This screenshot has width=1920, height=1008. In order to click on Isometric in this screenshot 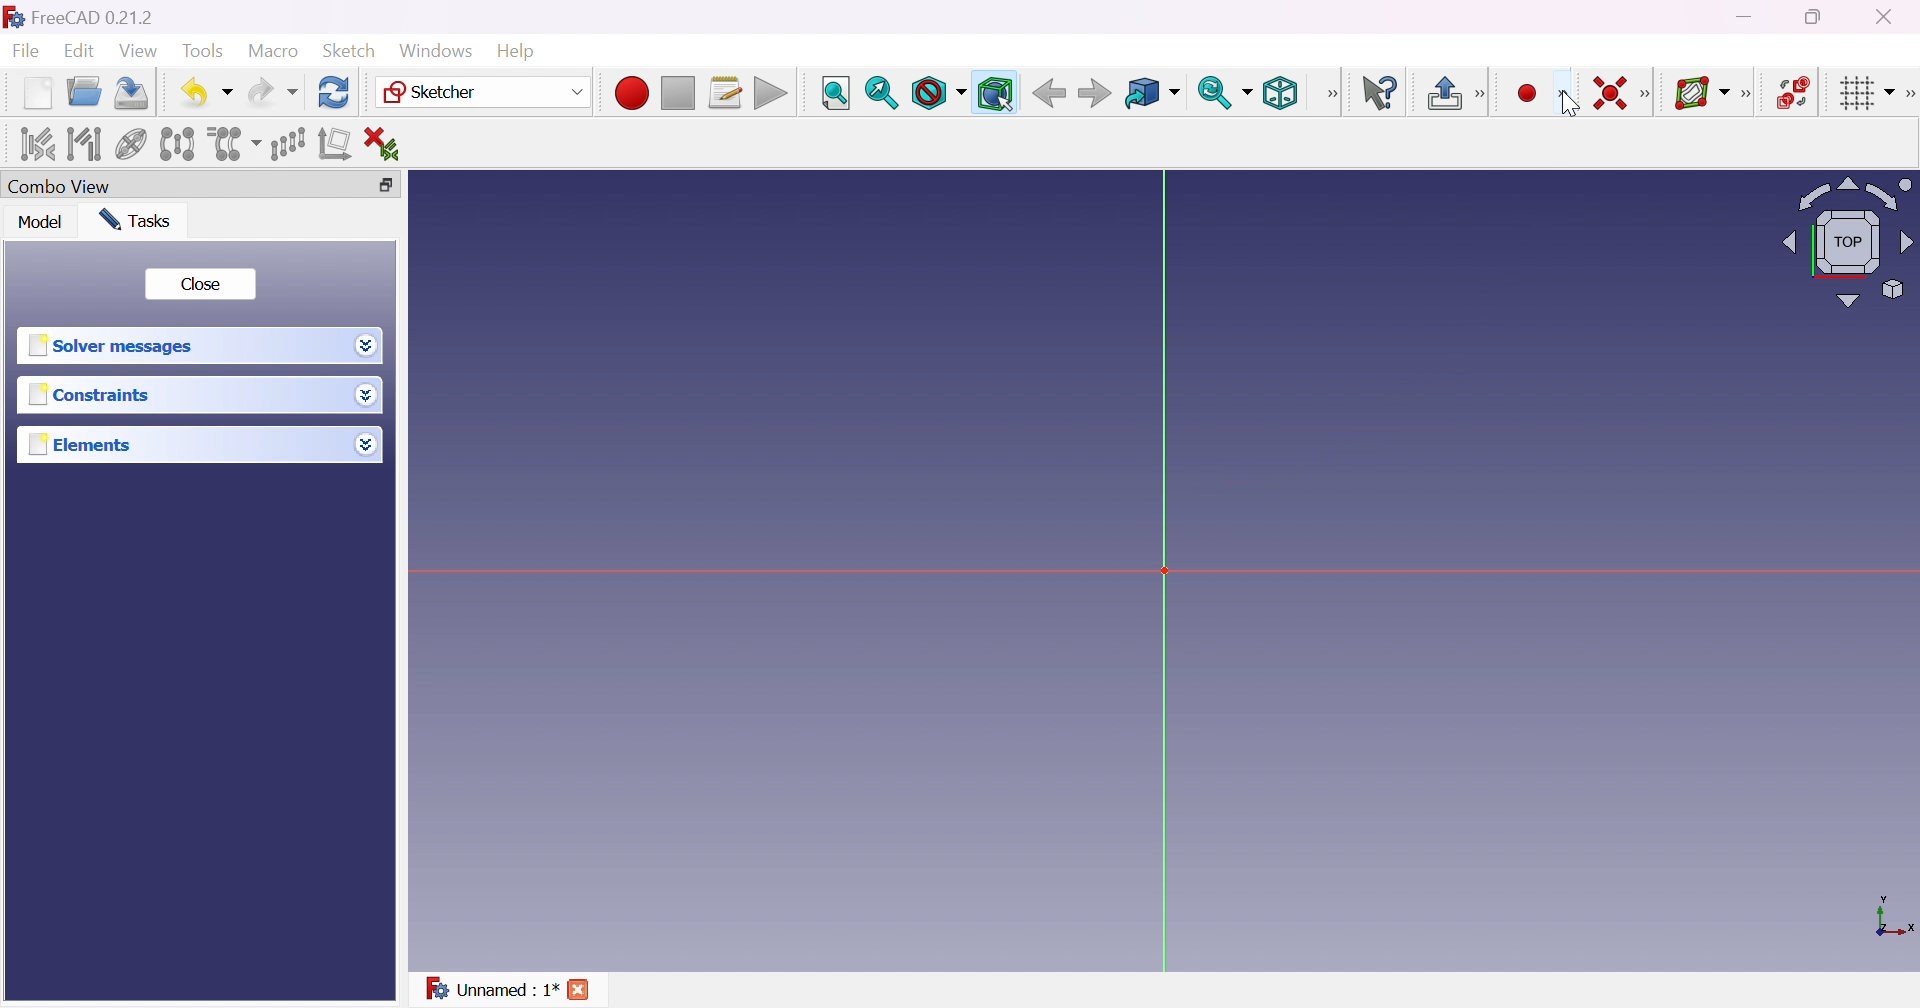, I will do `click(1280, 94)`.